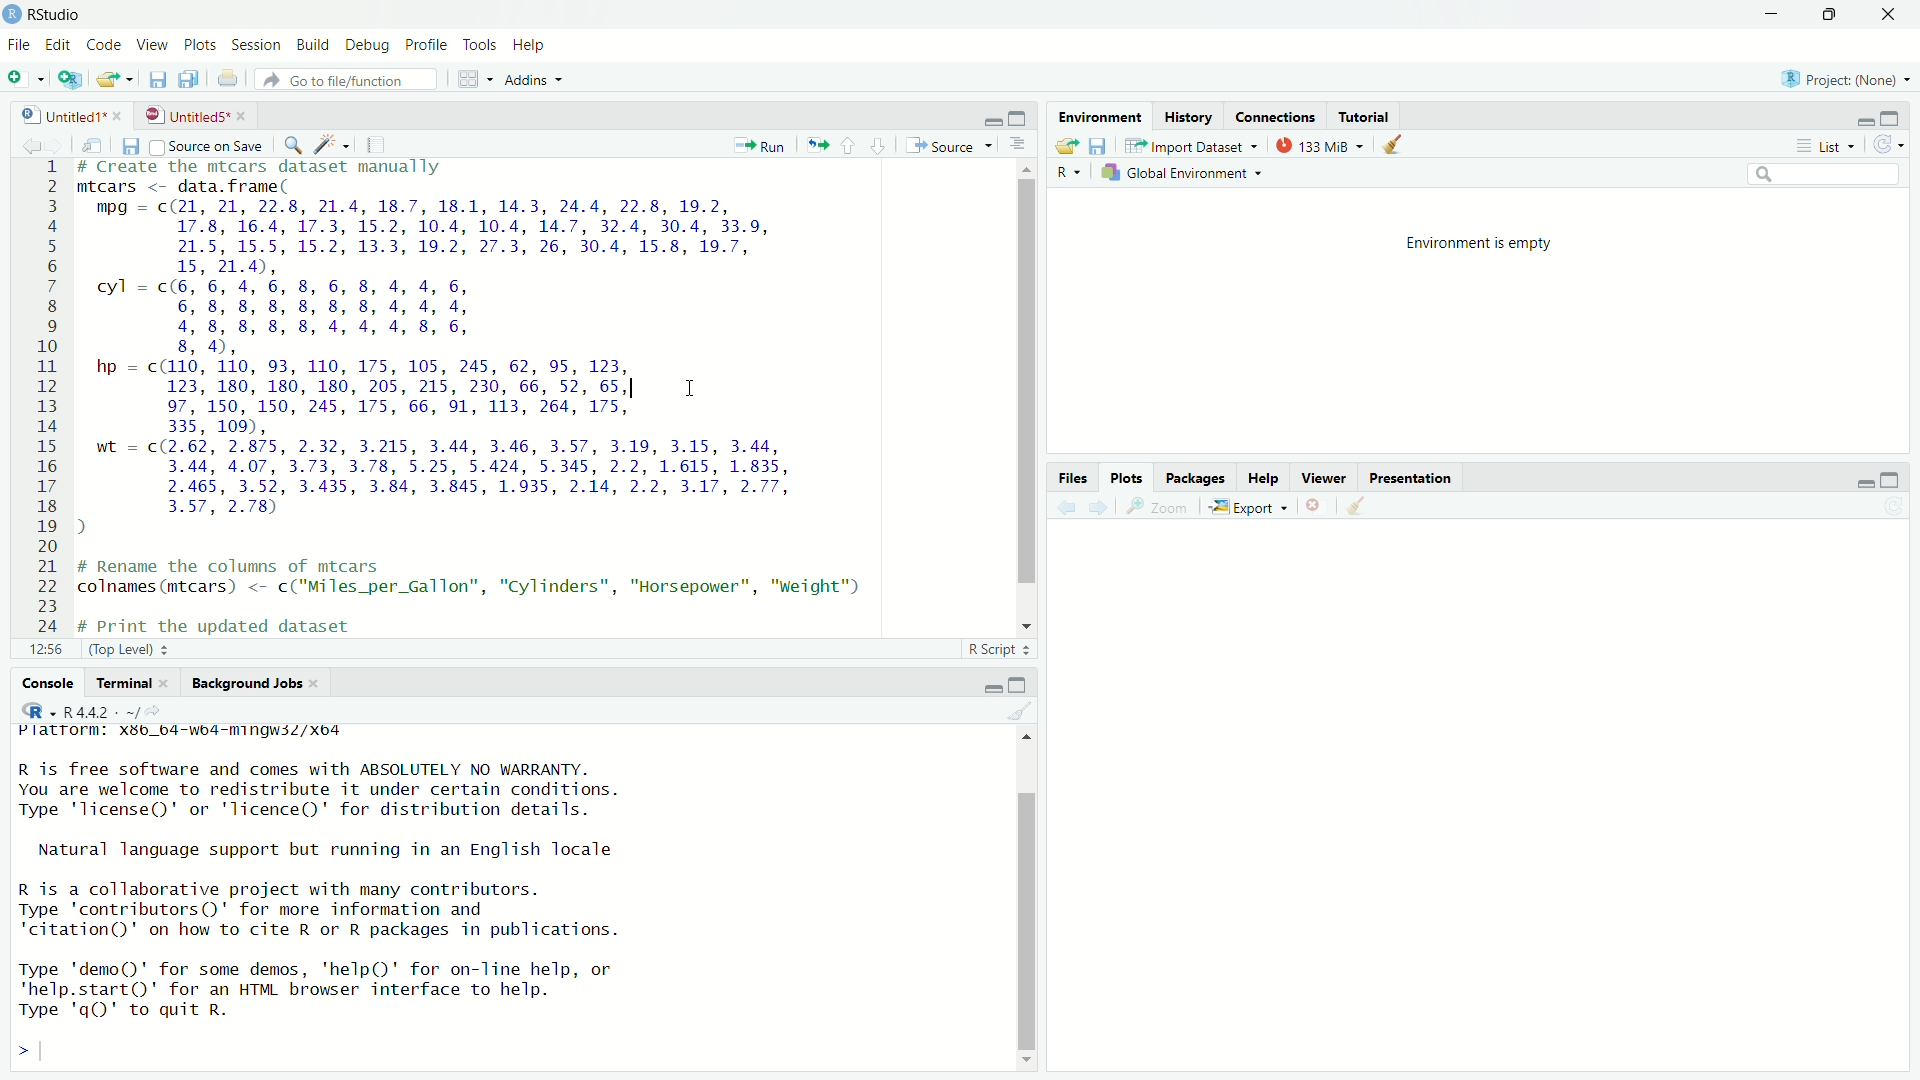  What do you see at coordinates (1068, 172) in the screenshot?
I see `R~` at bounding box center [1068, 172].